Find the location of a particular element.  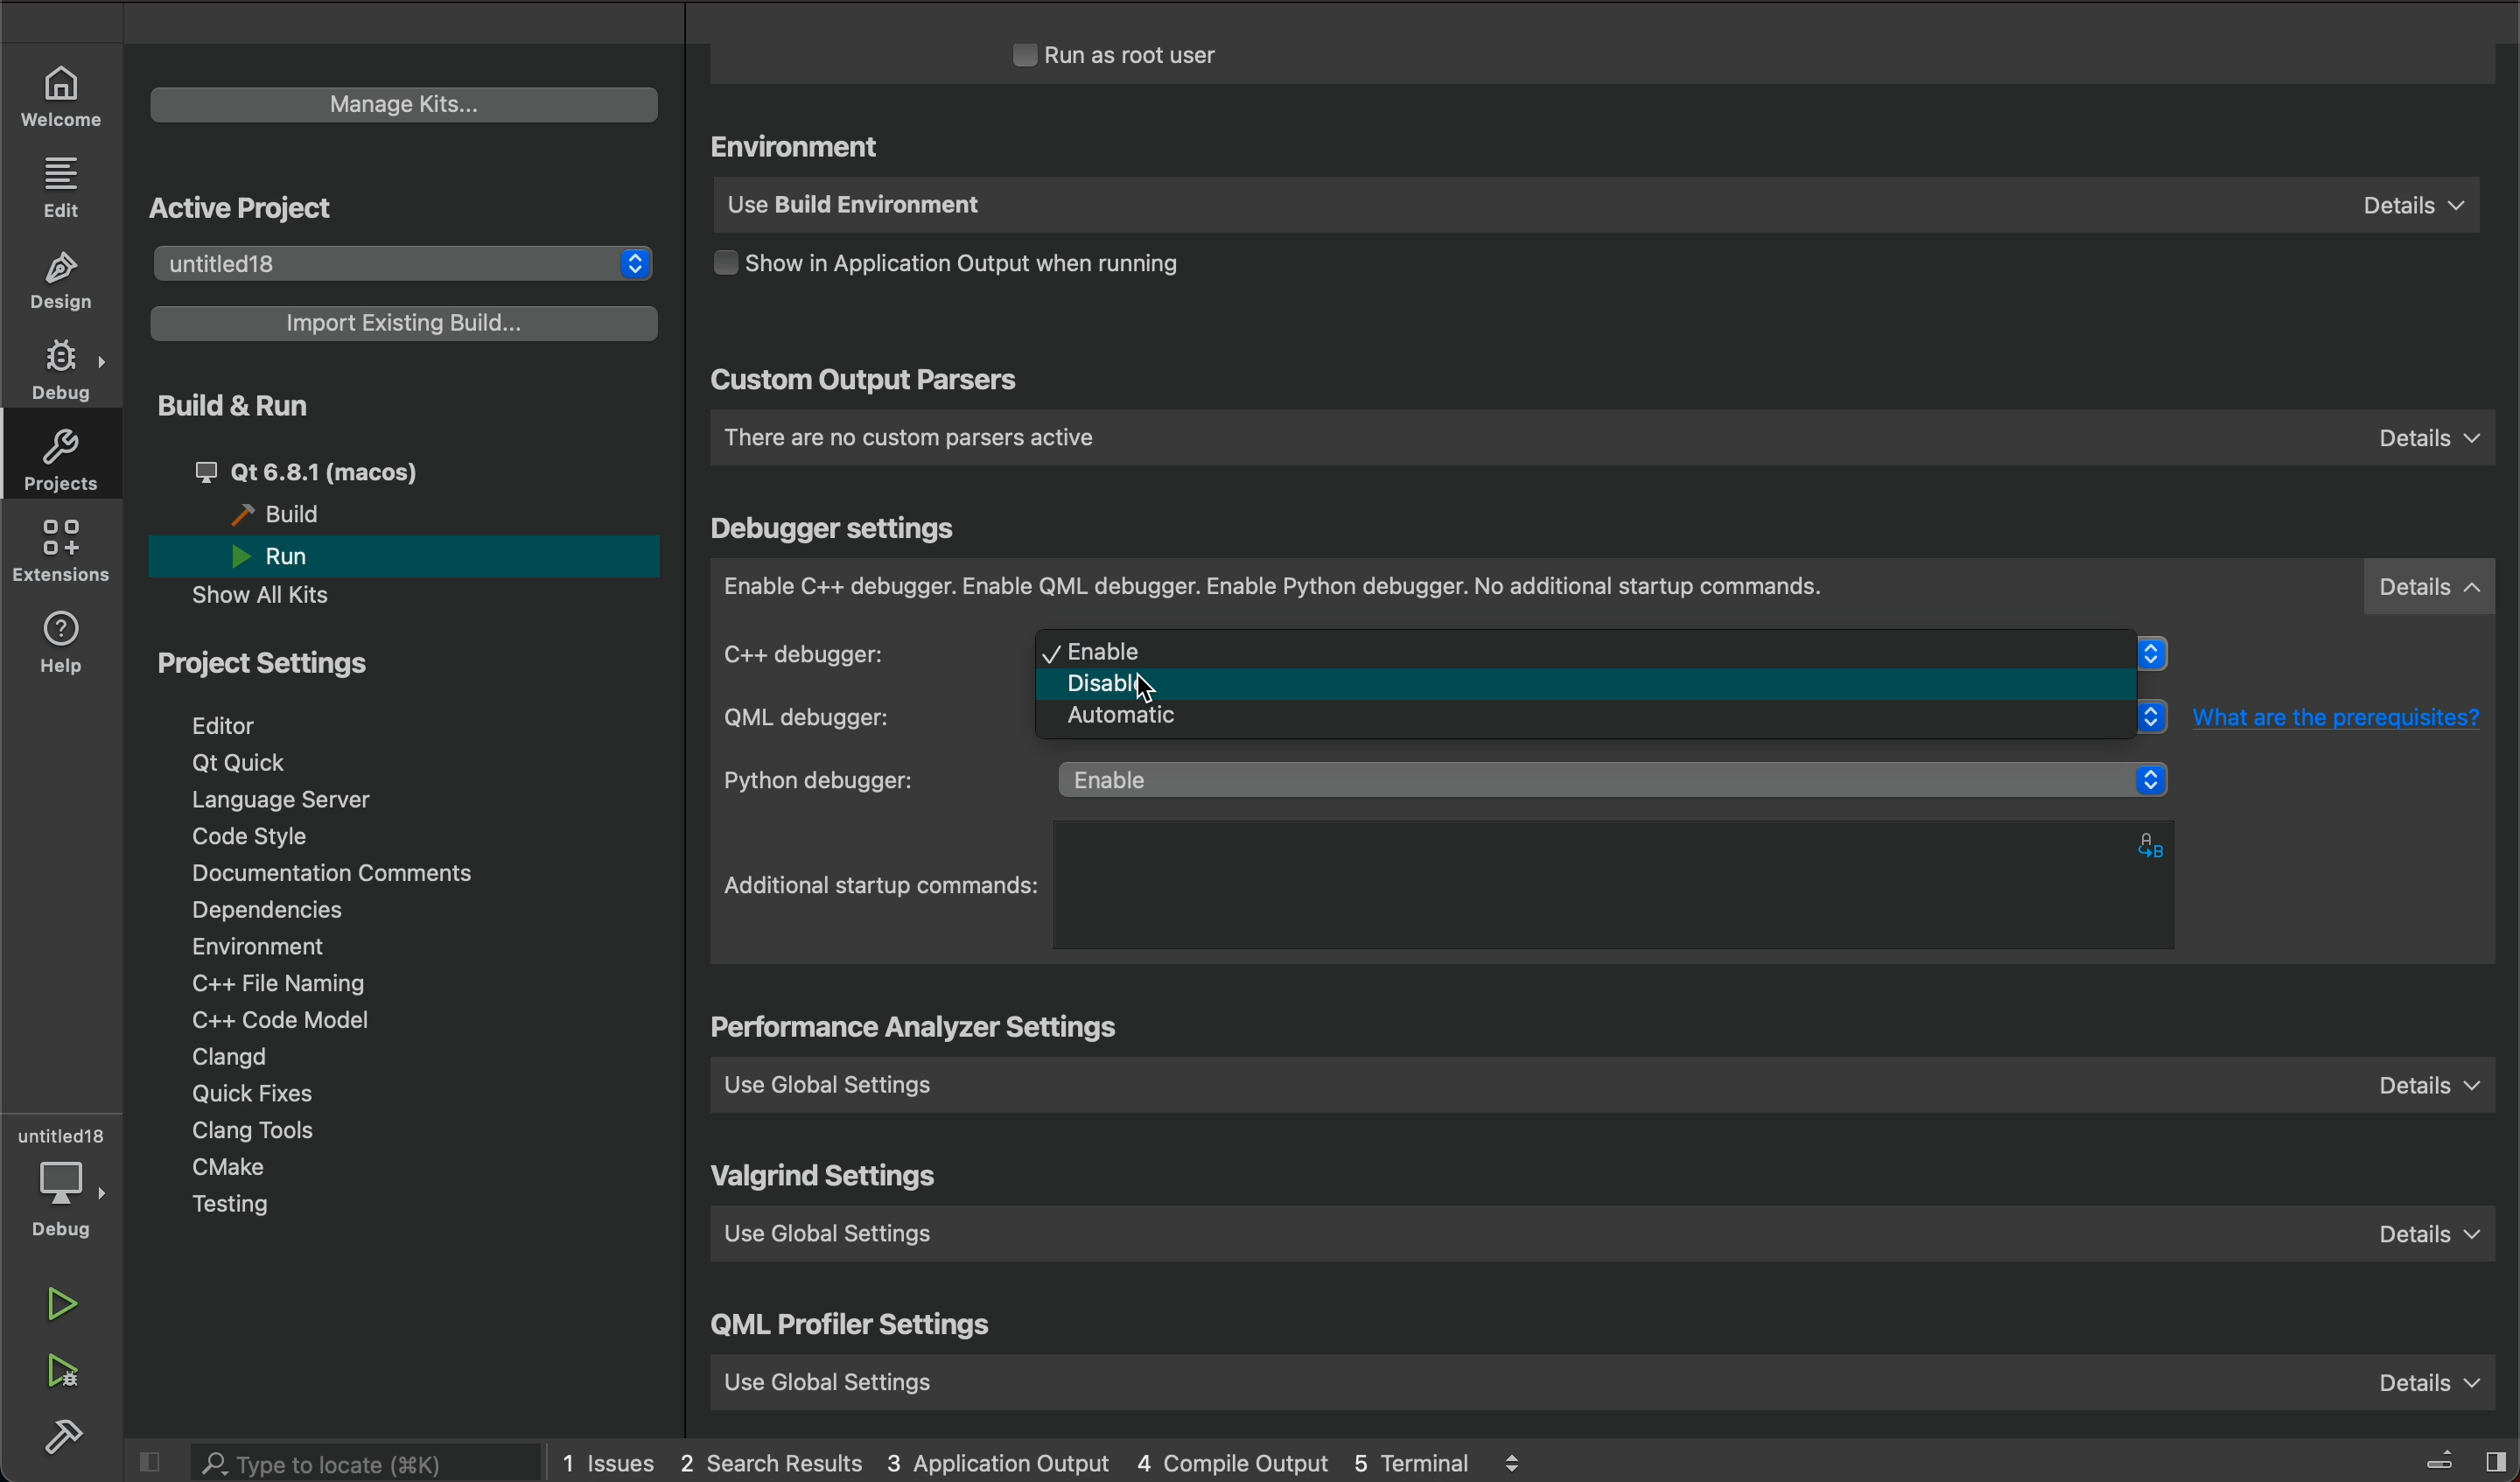

debugger settings is located at coordinates (838, 529).